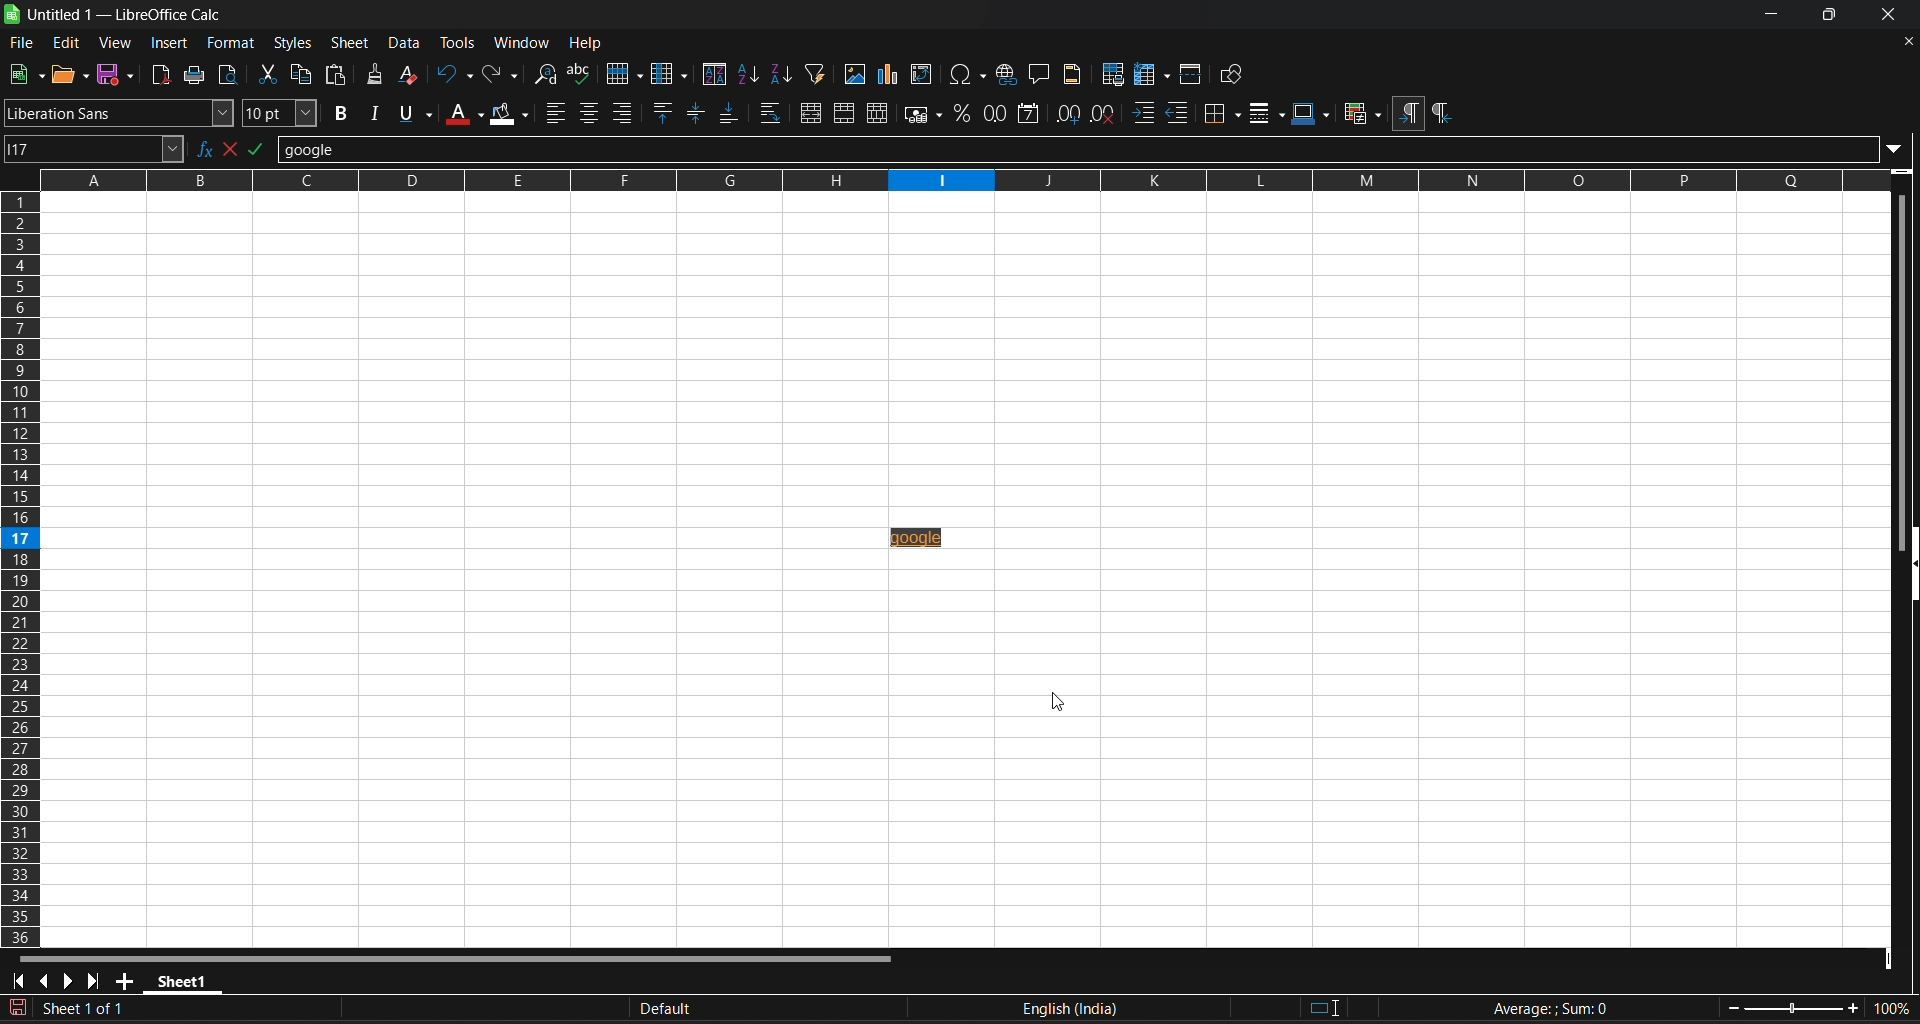 This screenshot has width=1920, height=1024. What do you see at coordinates (1075, 74) in the screenshot?
I see `headers and footers` at bounding box center [1075, 74].